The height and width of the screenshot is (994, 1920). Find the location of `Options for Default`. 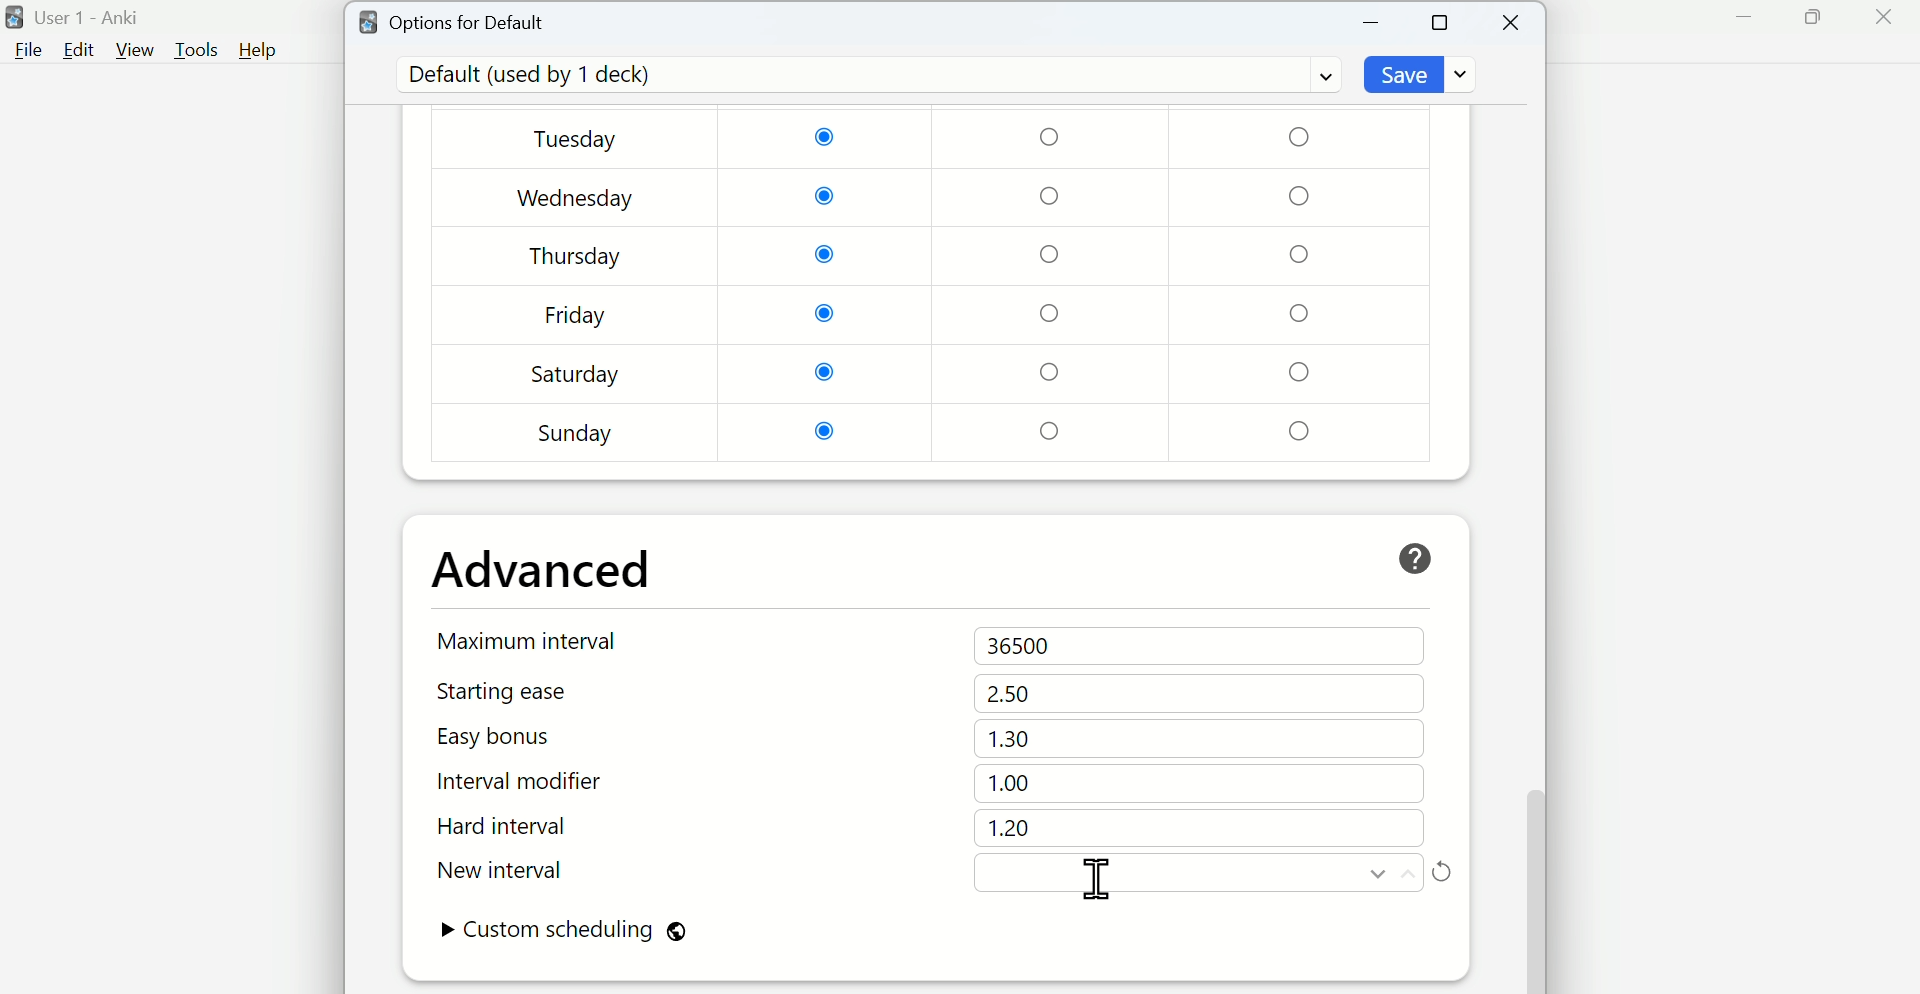

Options for Default is located at coordinates (453, 20).